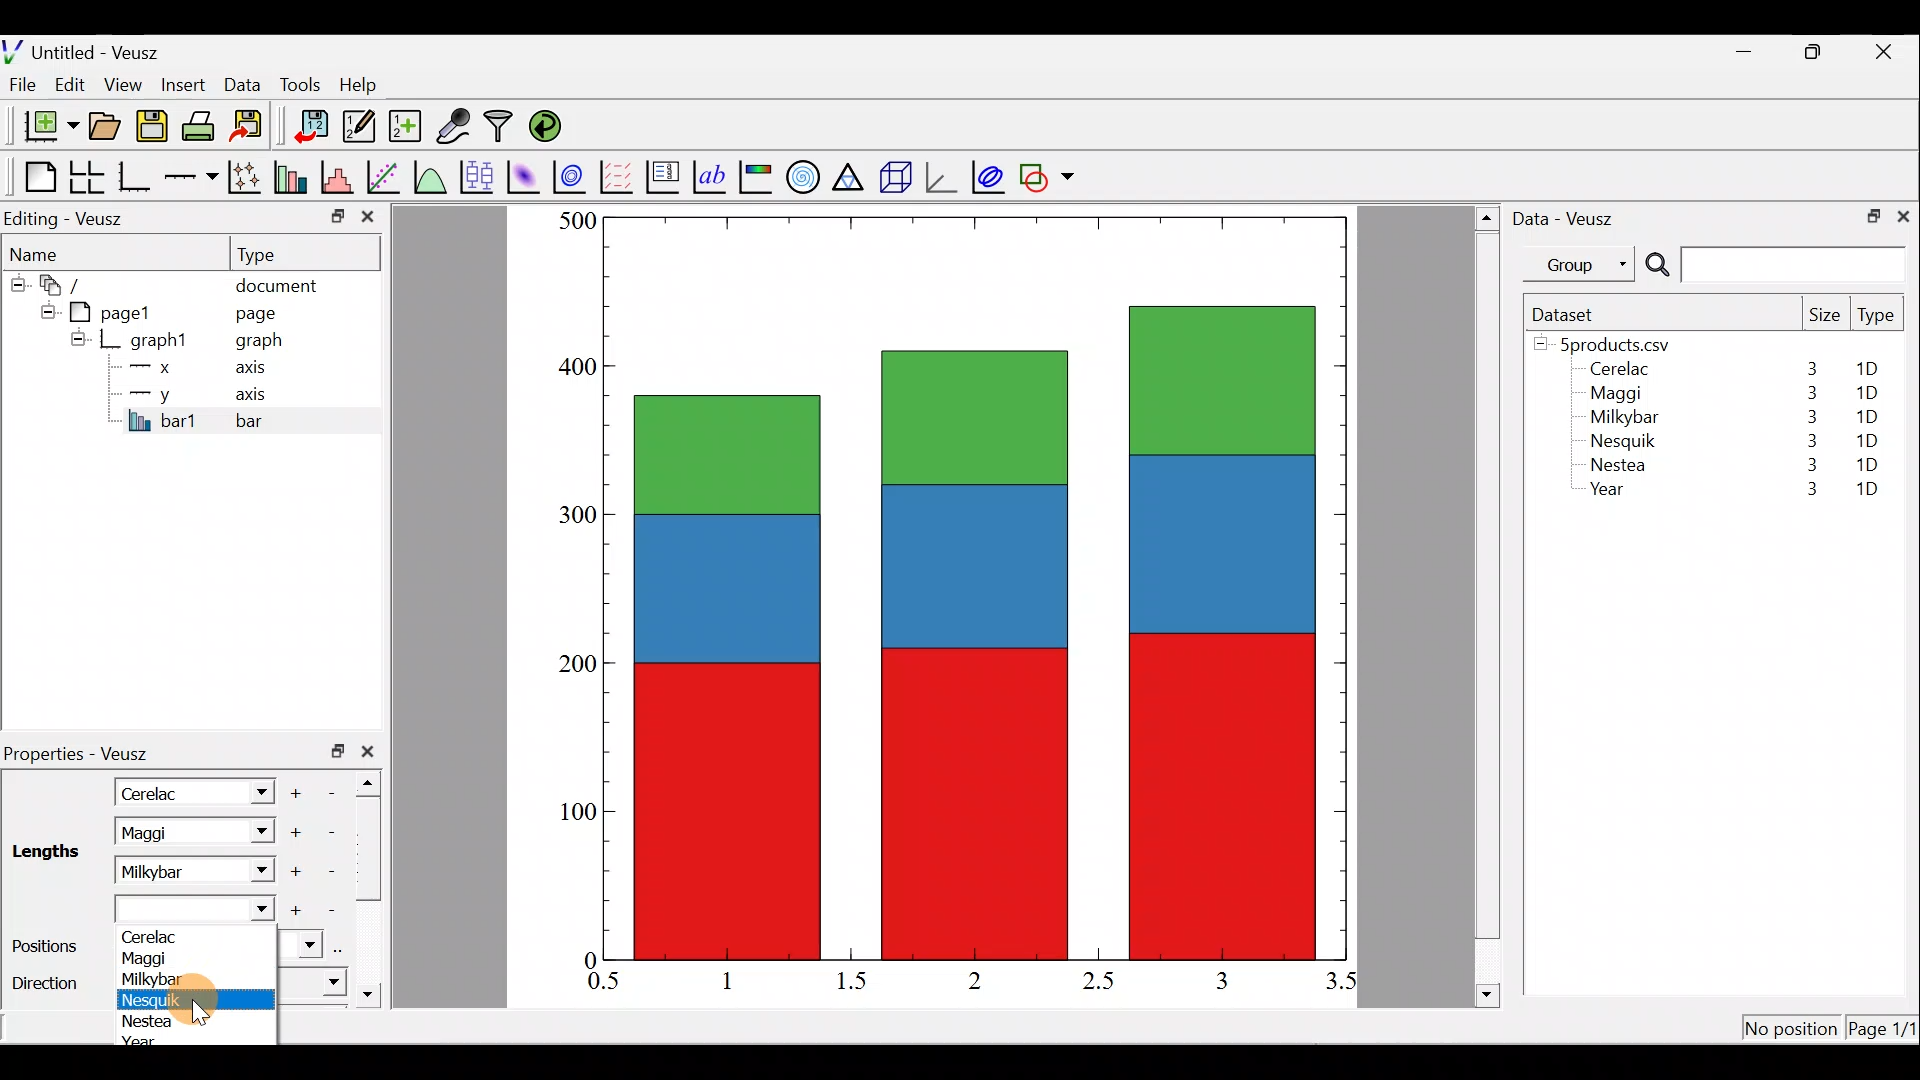 Image resolution: width=1920 pixels, height=1080 pixels. What do you see at coordinates (407, 127) in the screenshot?
I see `Create new dataset using ranges, parametrically, or as functions of existing datasets.` at bounding box center [407, 127].